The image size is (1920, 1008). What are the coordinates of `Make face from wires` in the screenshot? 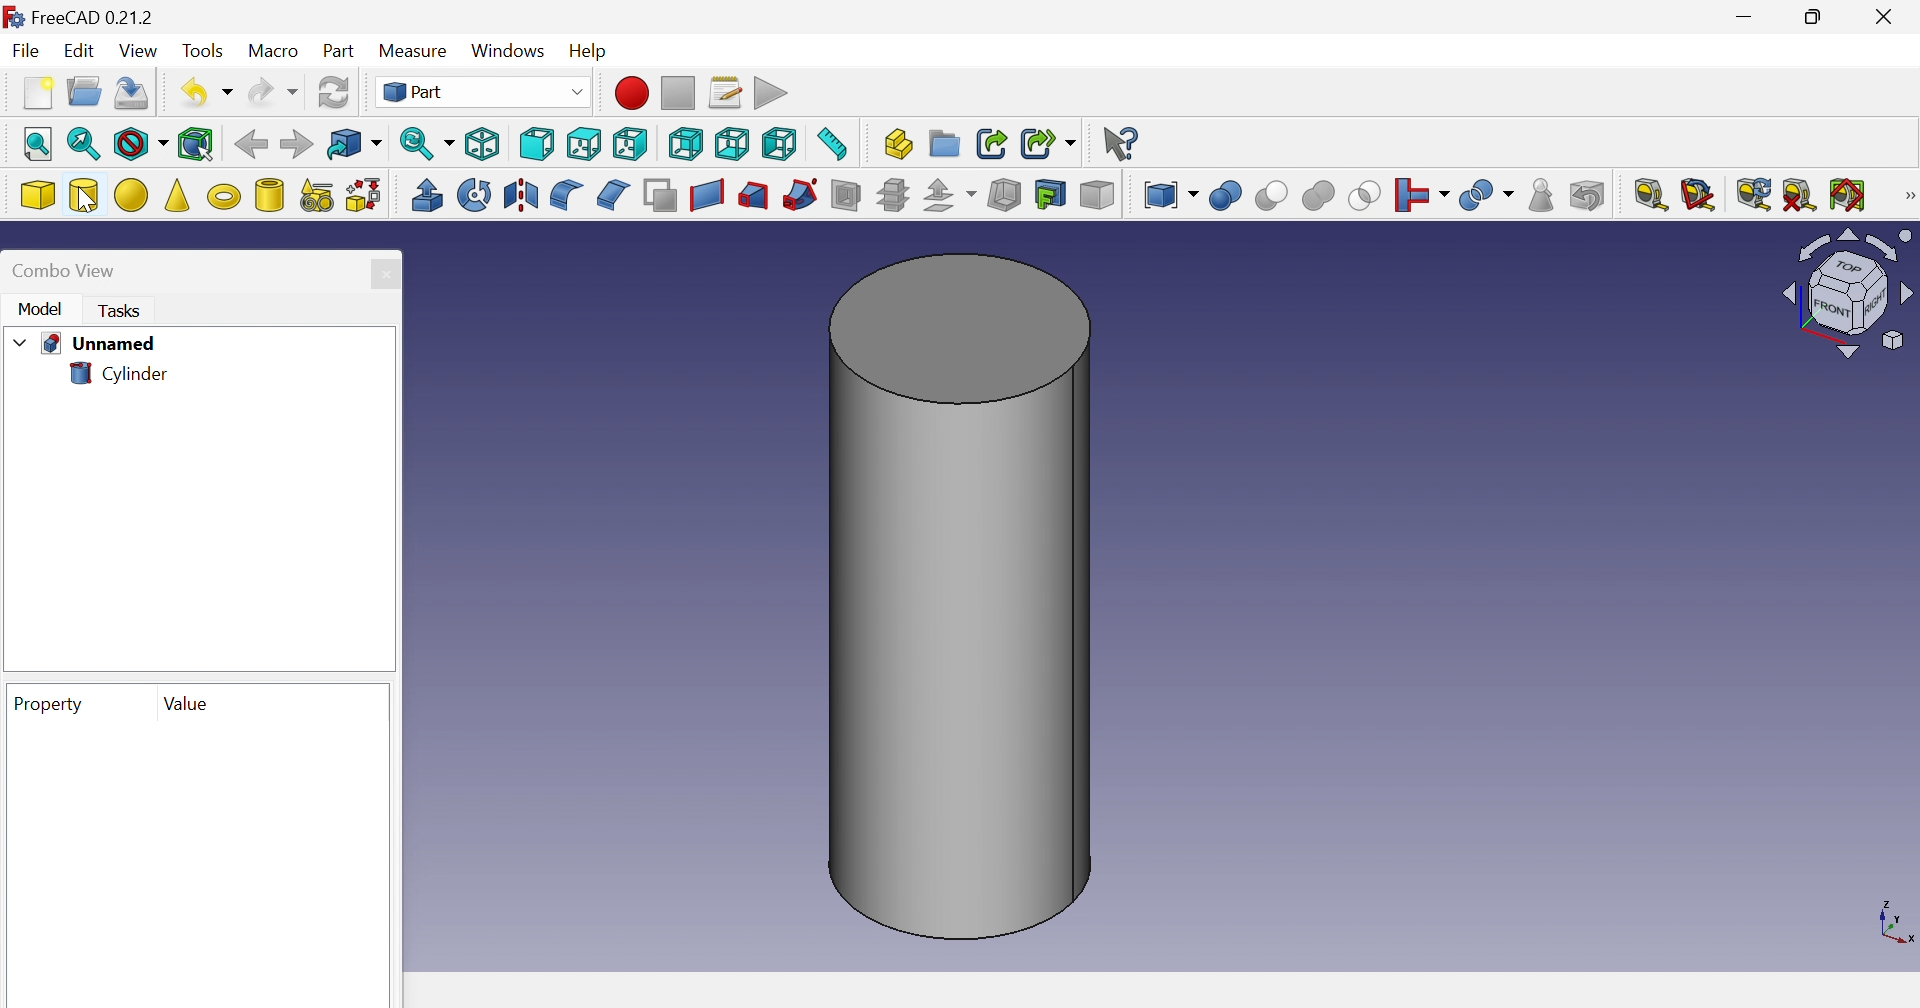 It's located at (660, 197).